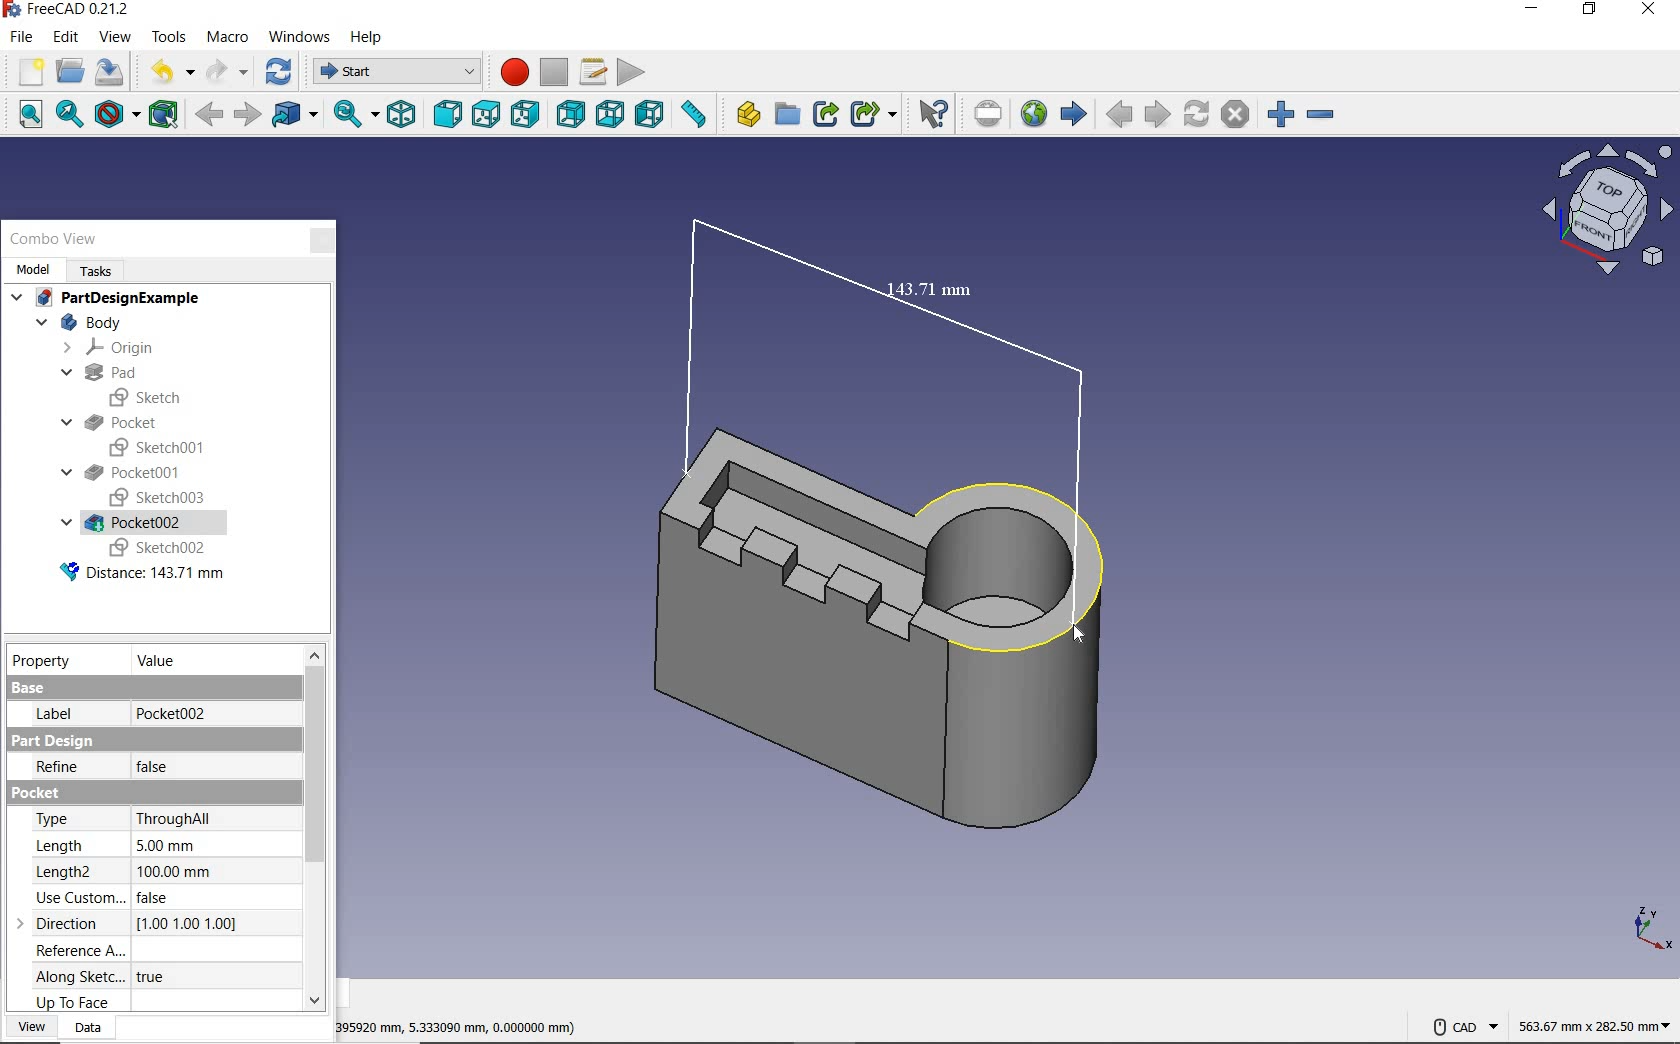 The image size is (1680, 1044). I want to click on length, so click(61, 847).